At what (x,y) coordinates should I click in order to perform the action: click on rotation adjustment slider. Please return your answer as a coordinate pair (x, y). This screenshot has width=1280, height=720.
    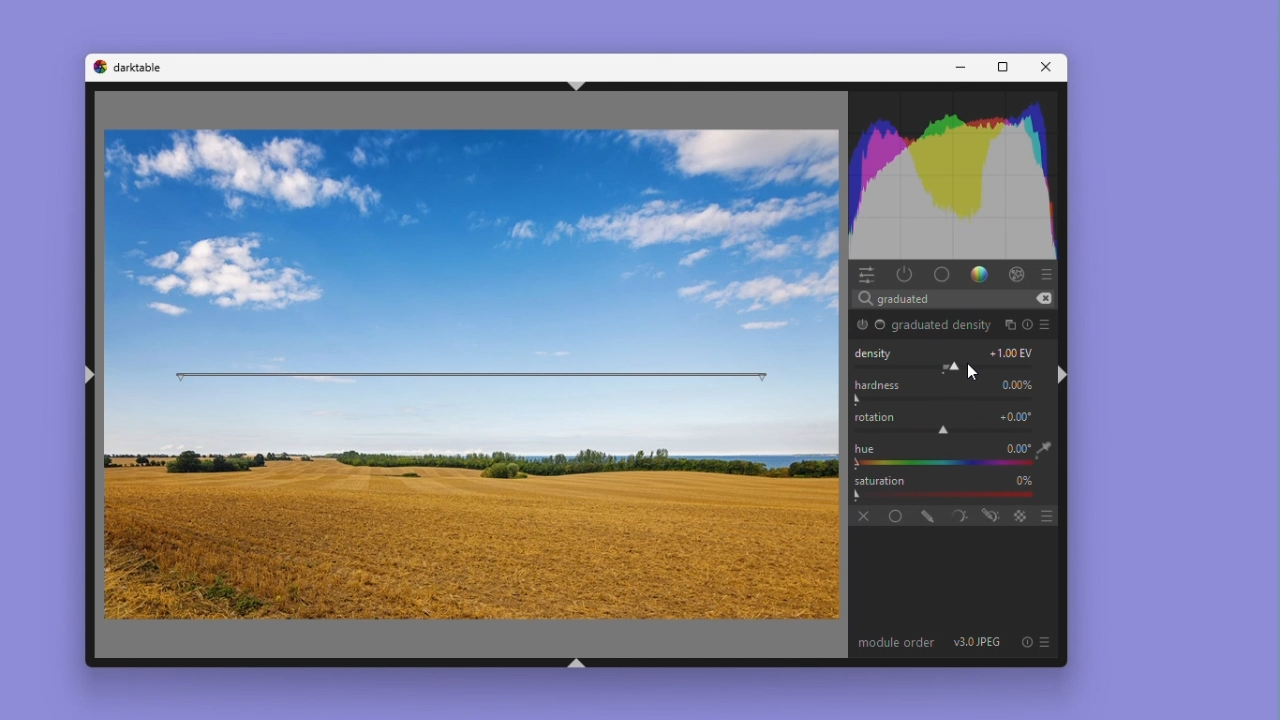
    Looking at the image, I should click on (958, 430).